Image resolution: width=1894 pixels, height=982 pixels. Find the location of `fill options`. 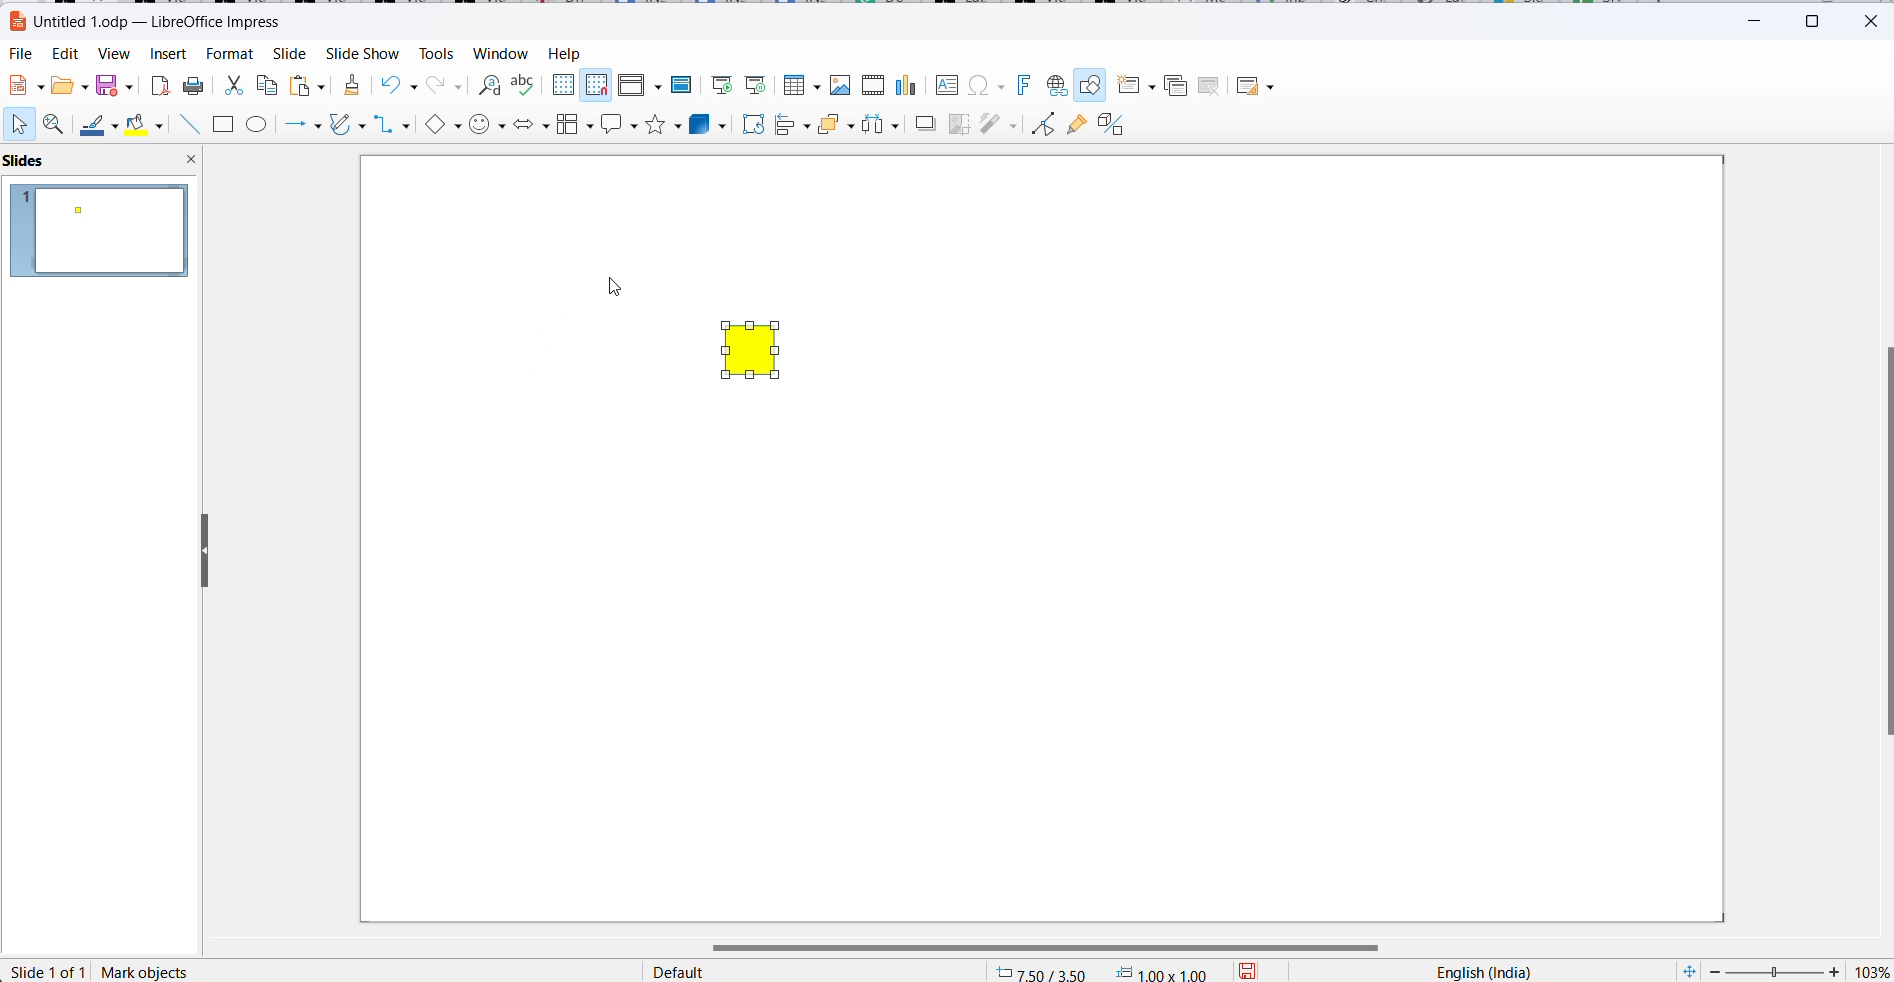

fill options is located at coordinates (68, 86).